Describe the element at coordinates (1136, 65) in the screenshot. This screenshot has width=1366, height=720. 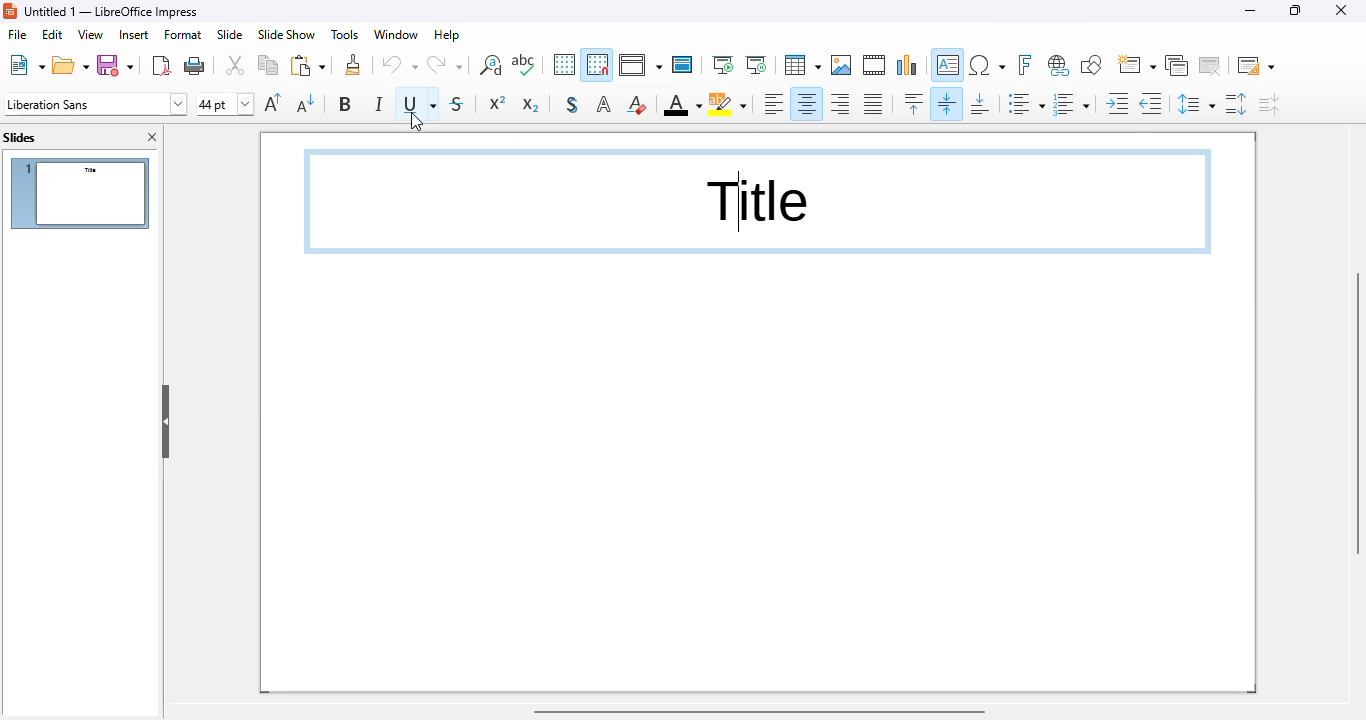
I see `new slide` at that location.